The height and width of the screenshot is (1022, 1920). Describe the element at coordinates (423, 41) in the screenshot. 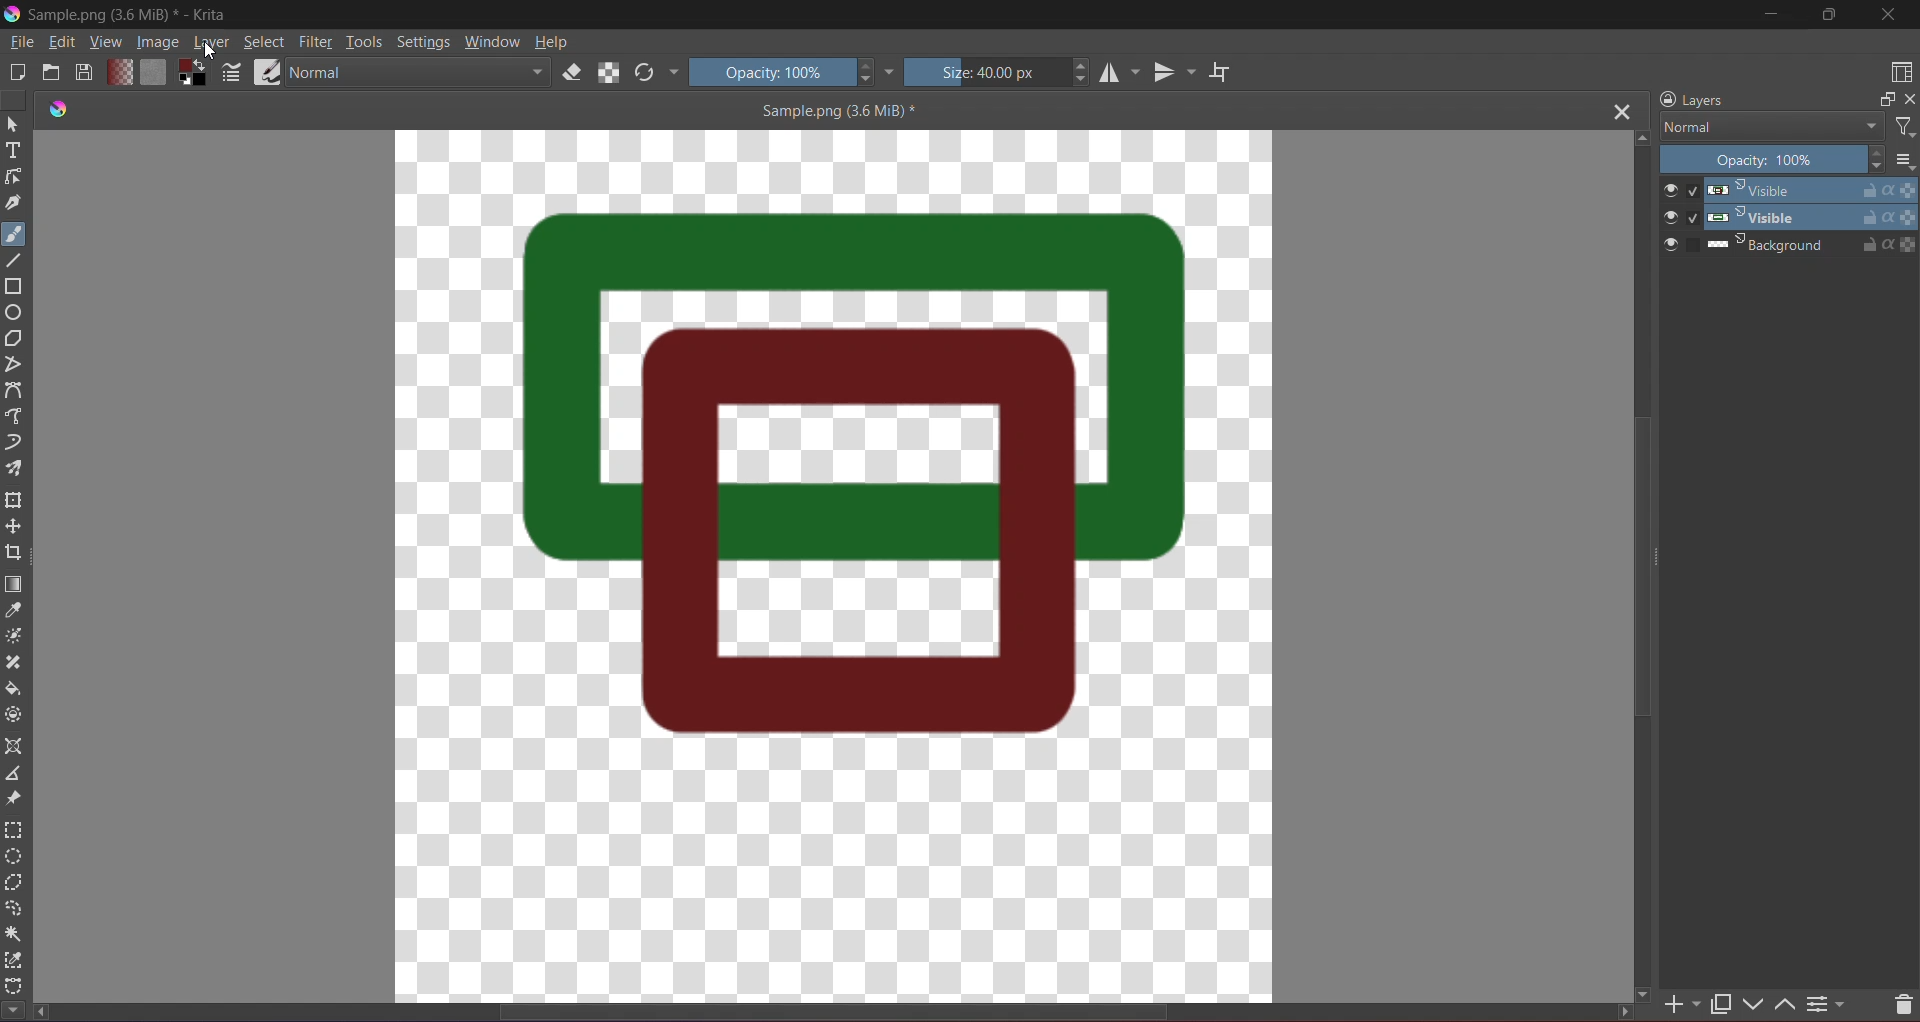

I see `Settings` at that location.